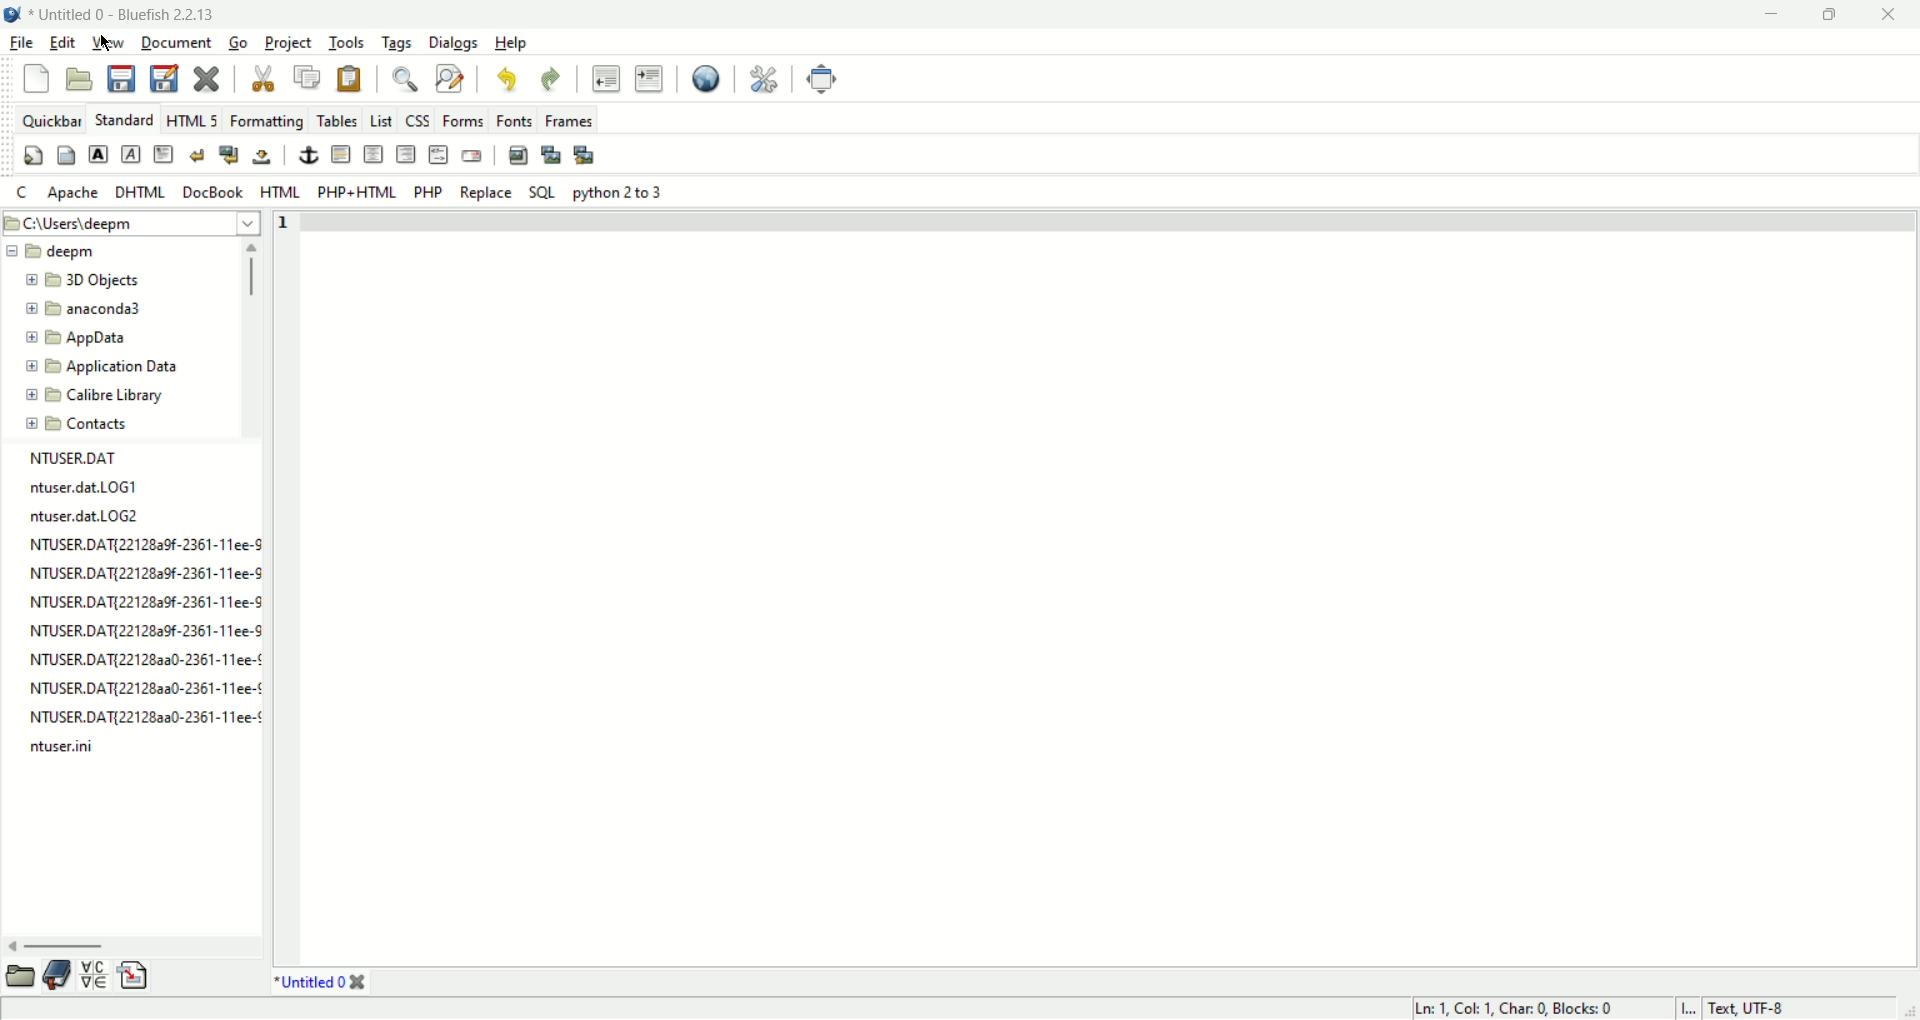 This screenshot has height=1020, width=1920. Describe the element at coordinates (604, 80) in the screenshot. I see `unindent` at that location.